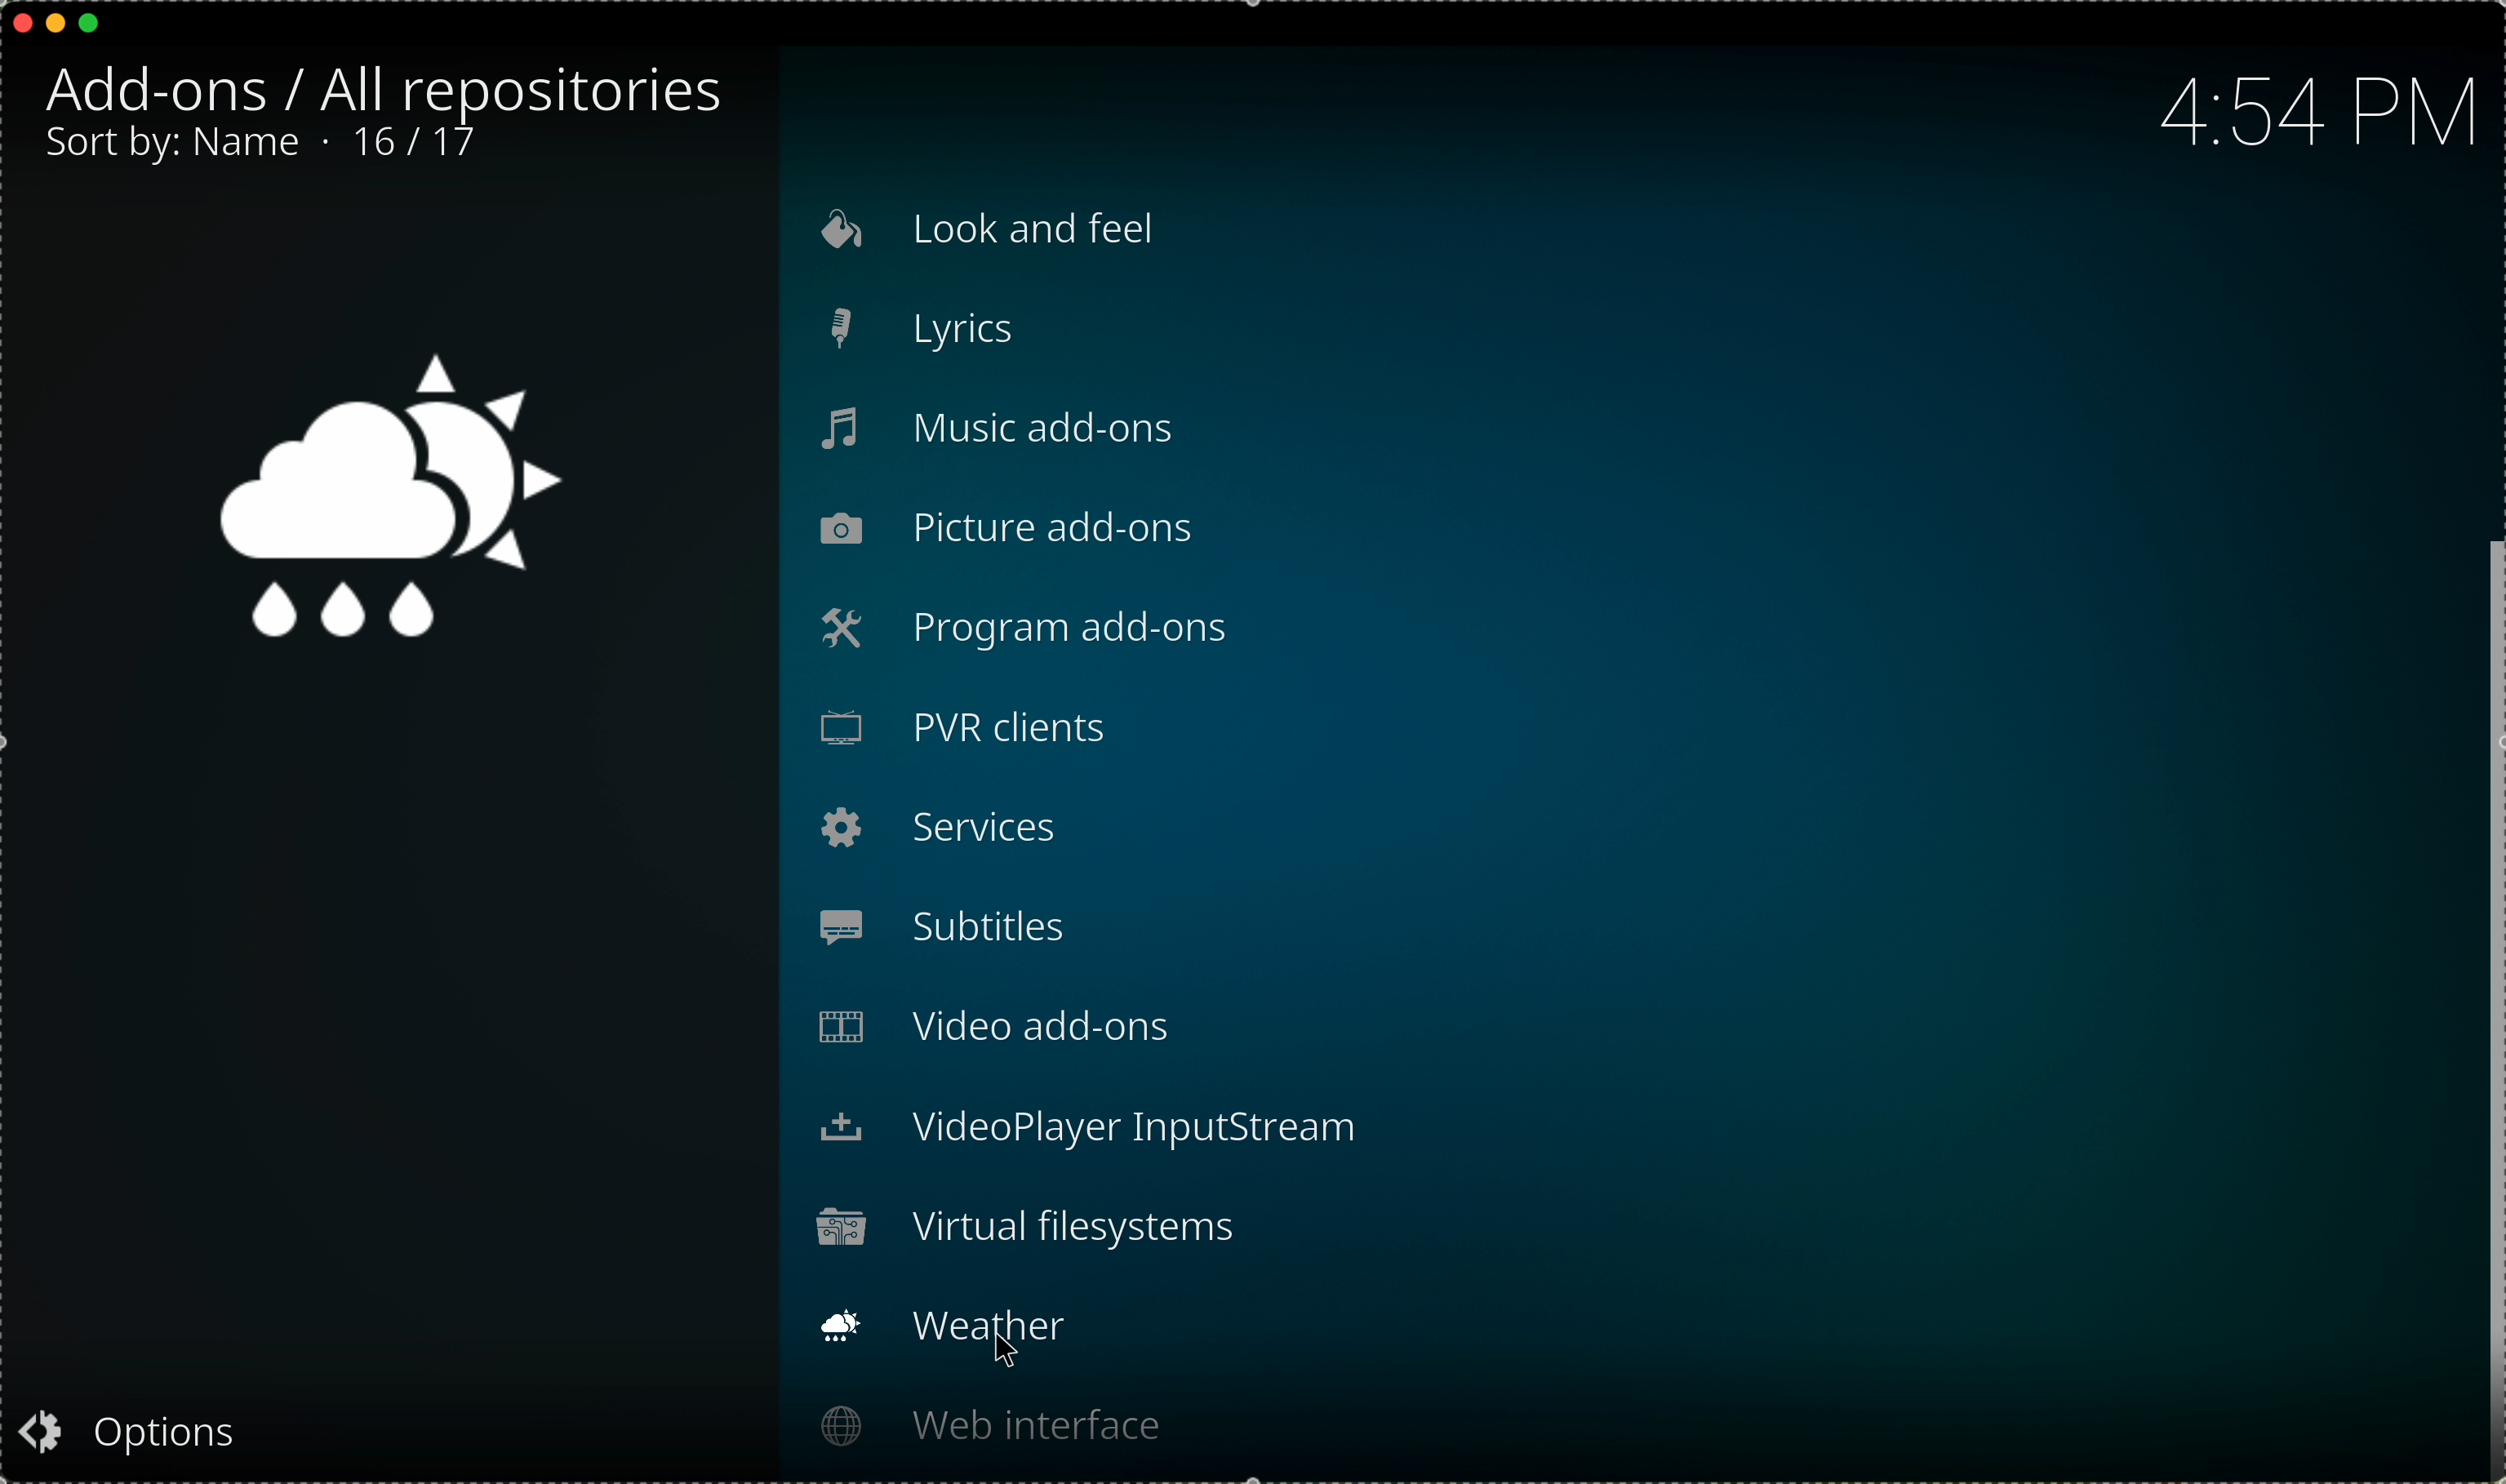 Image resolution: width=2506 pixels, height=1484 pixels. What do you see at coordinates (92, 23) in the screenshot?
I see `maximize` at bounding box center [92, 23].